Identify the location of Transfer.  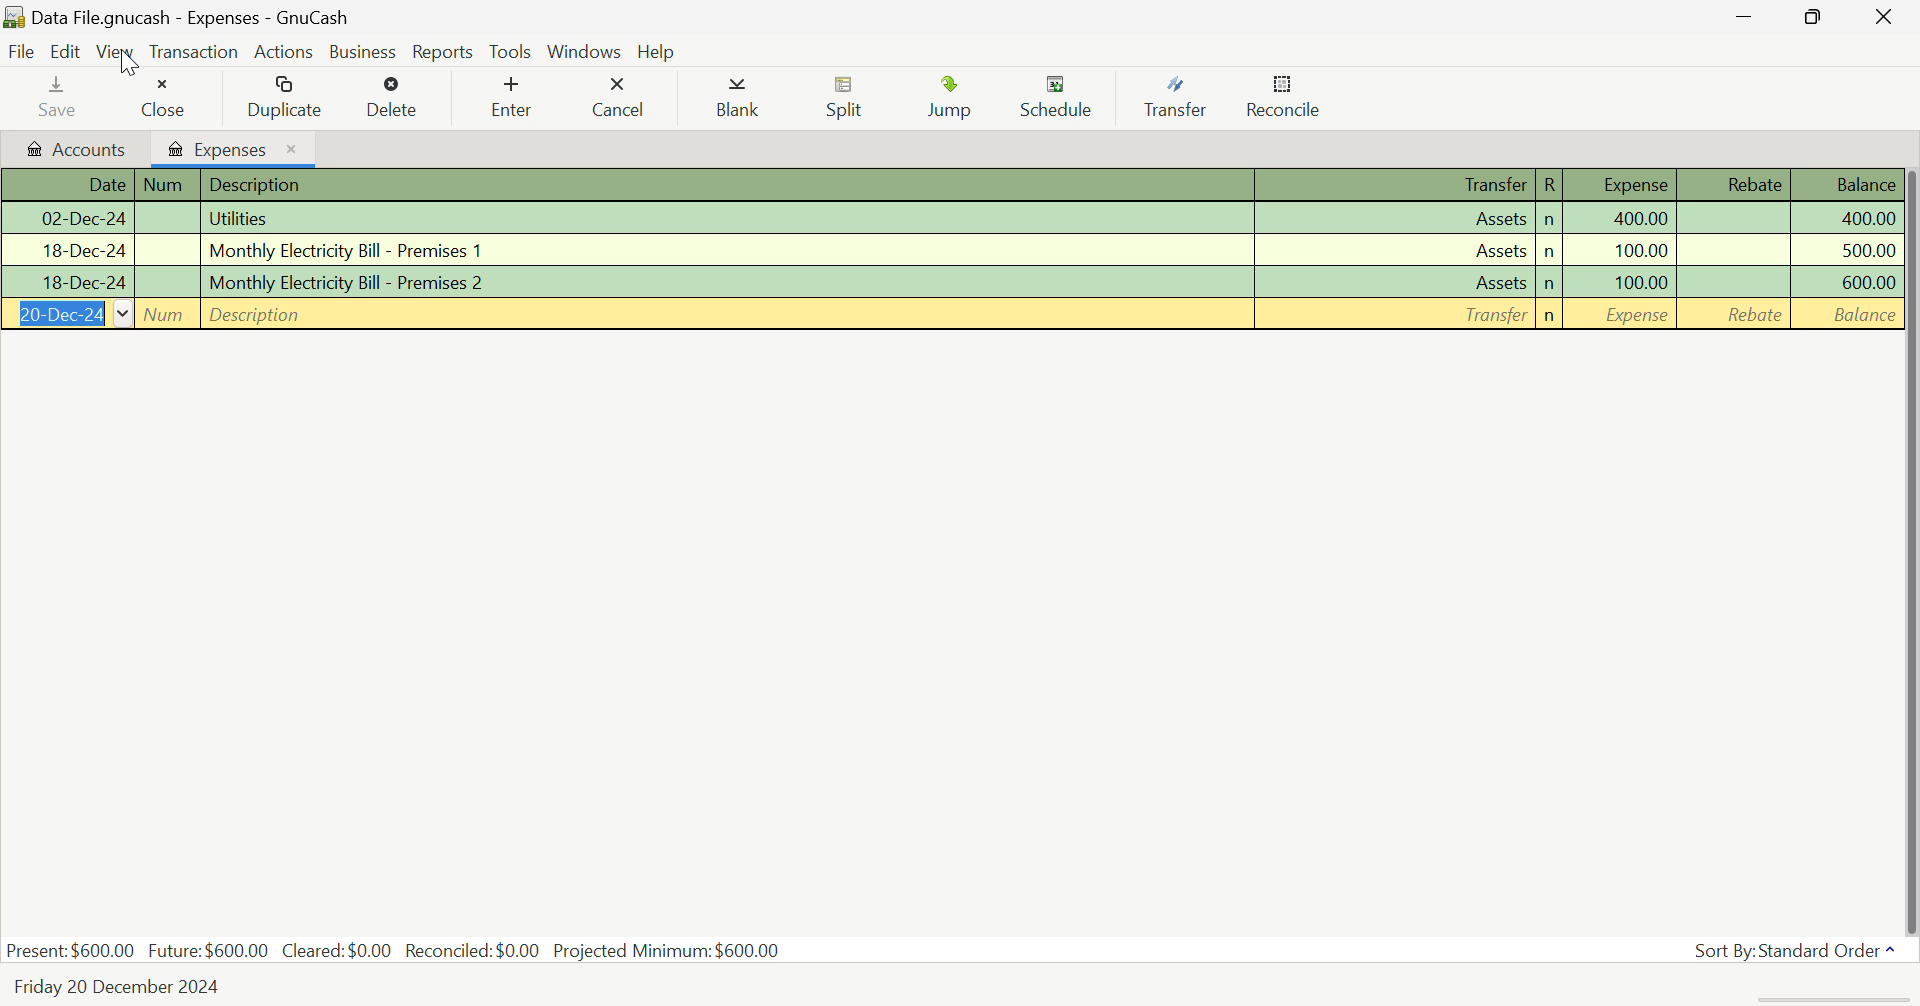
(1393, 314).